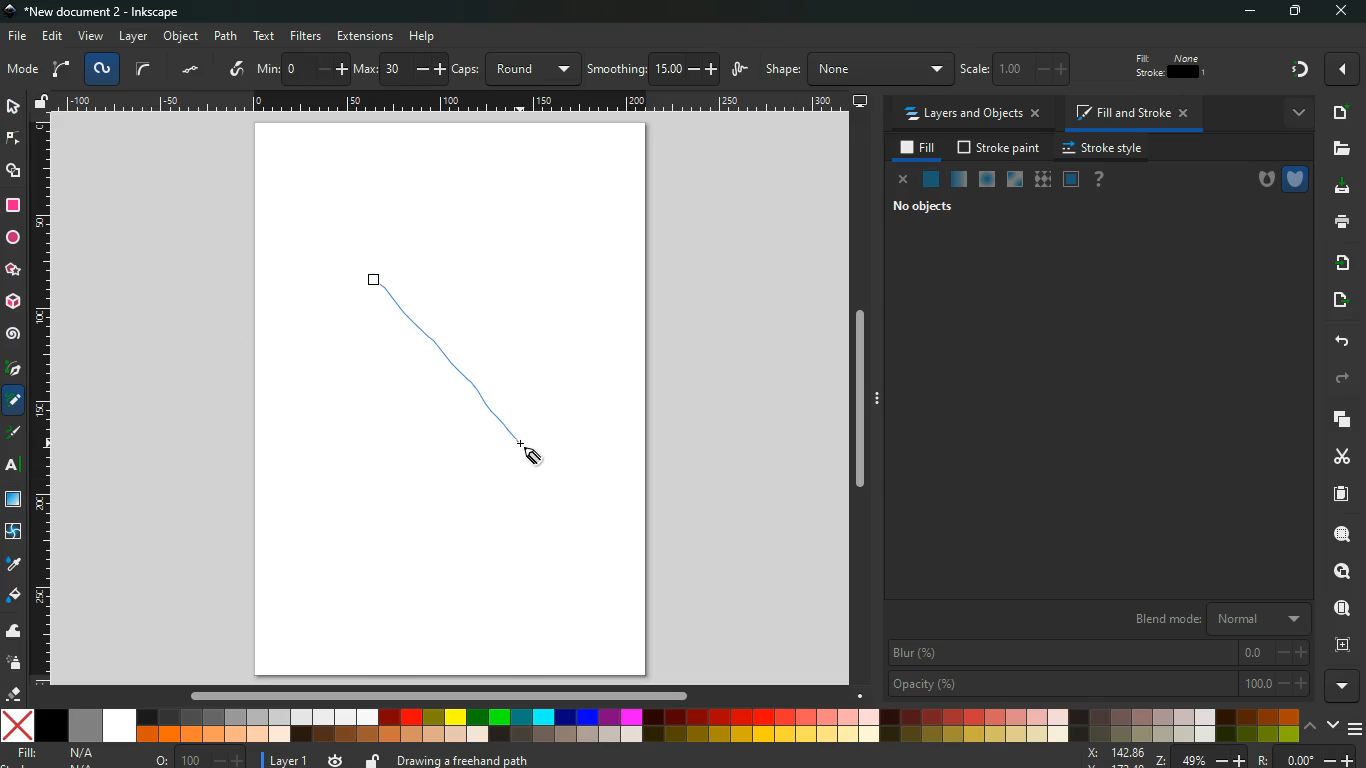 The height and width of the screenshot is (768, 1366). What do you see at coordinates (941, 208) in the screenshot?
I see `no objects` at bounding box center [941, 208].